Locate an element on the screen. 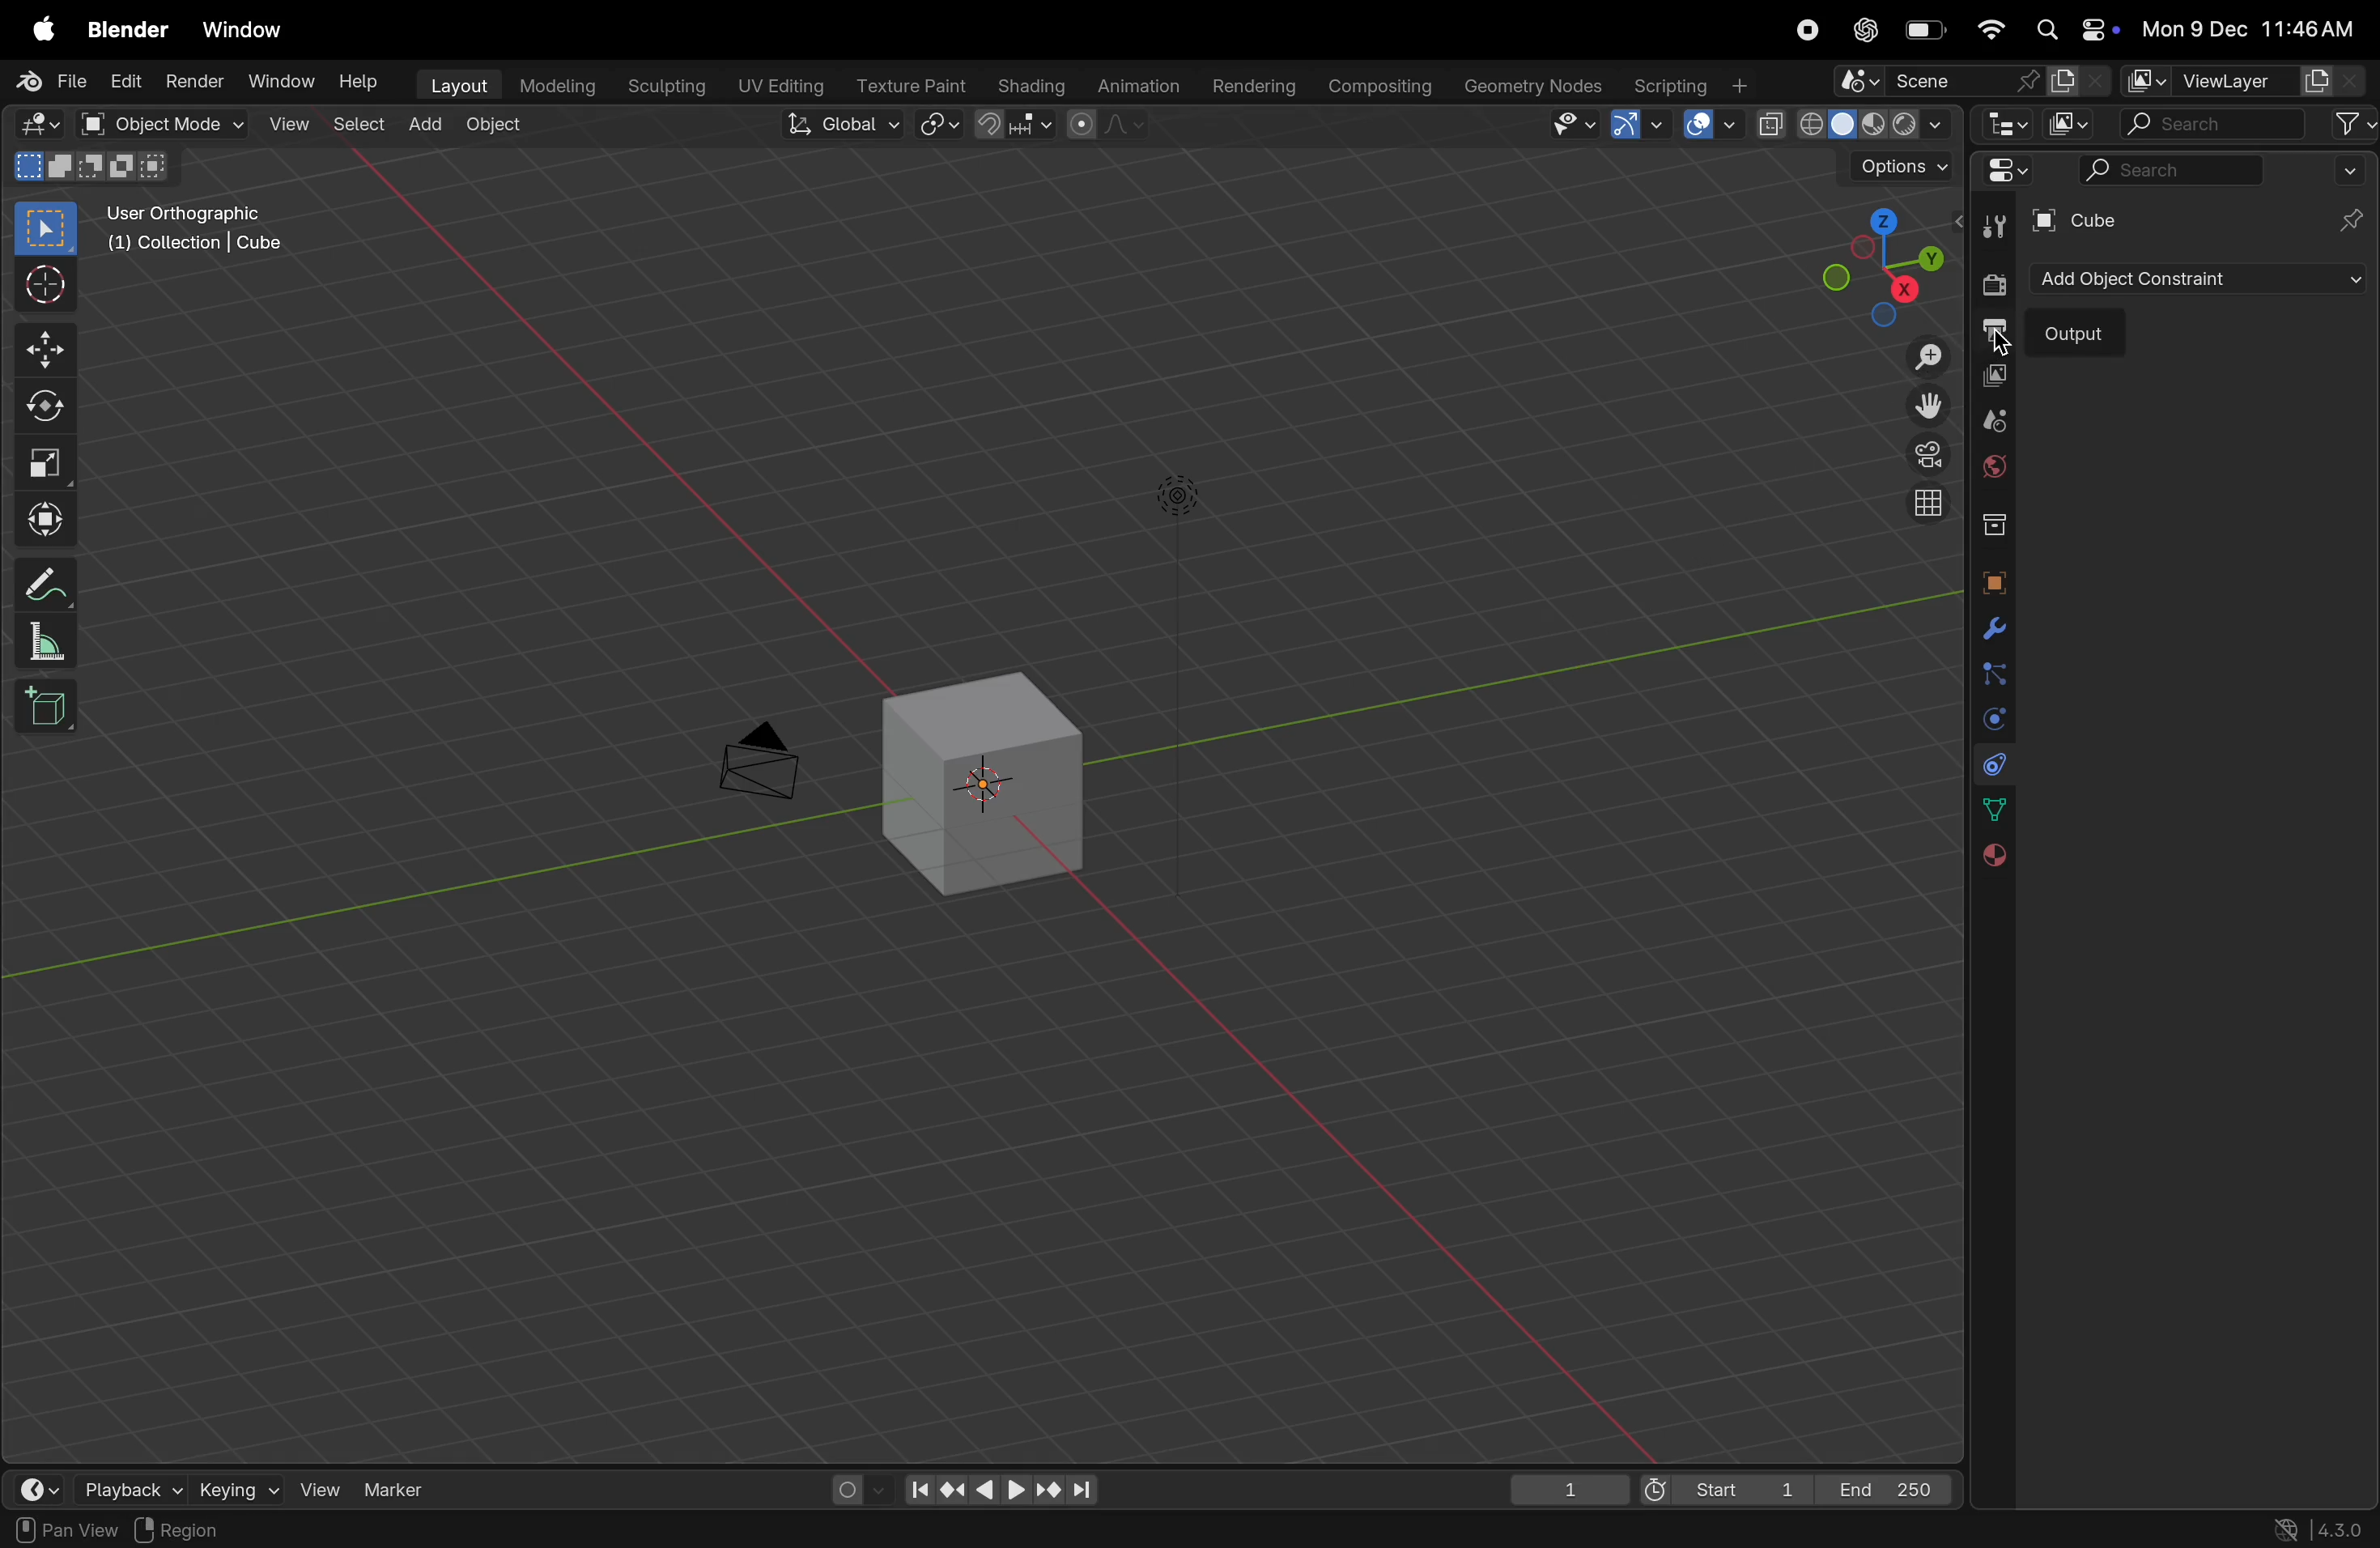  object mode is located at coordinates (161, 125).